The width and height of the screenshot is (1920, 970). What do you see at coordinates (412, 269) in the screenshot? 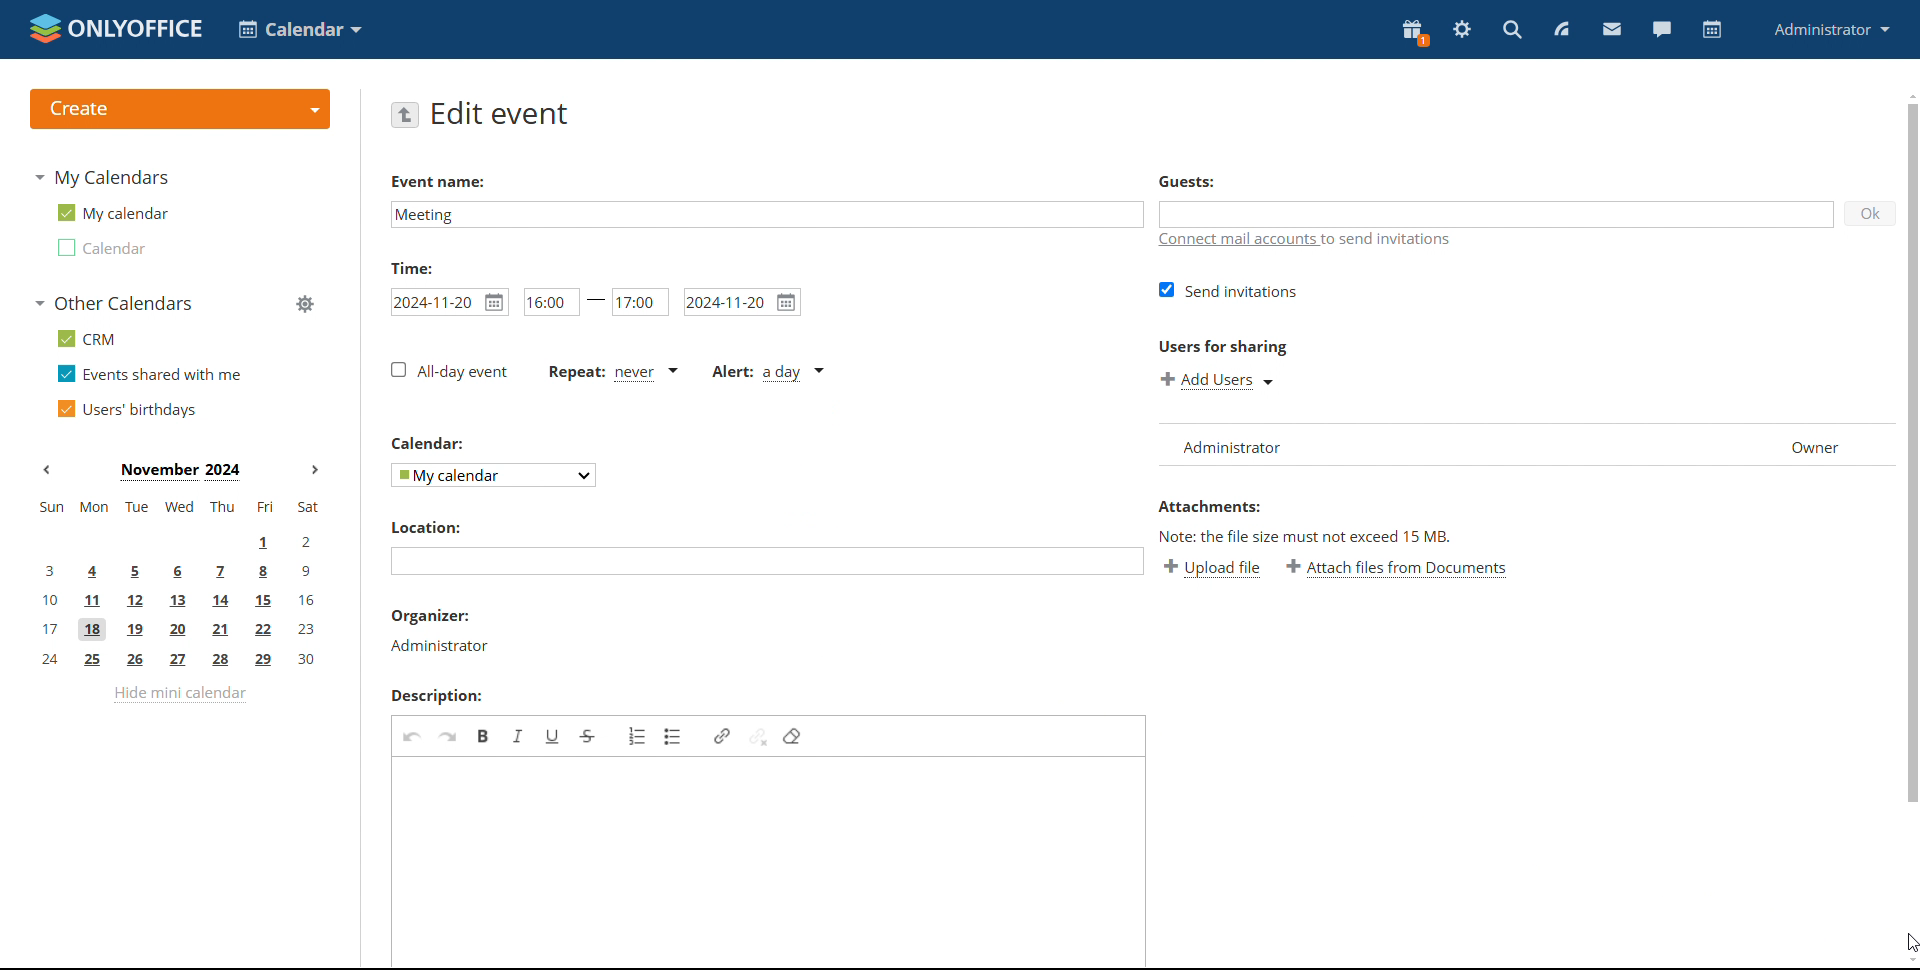
I see `Time` at bounding box center [412, 269].